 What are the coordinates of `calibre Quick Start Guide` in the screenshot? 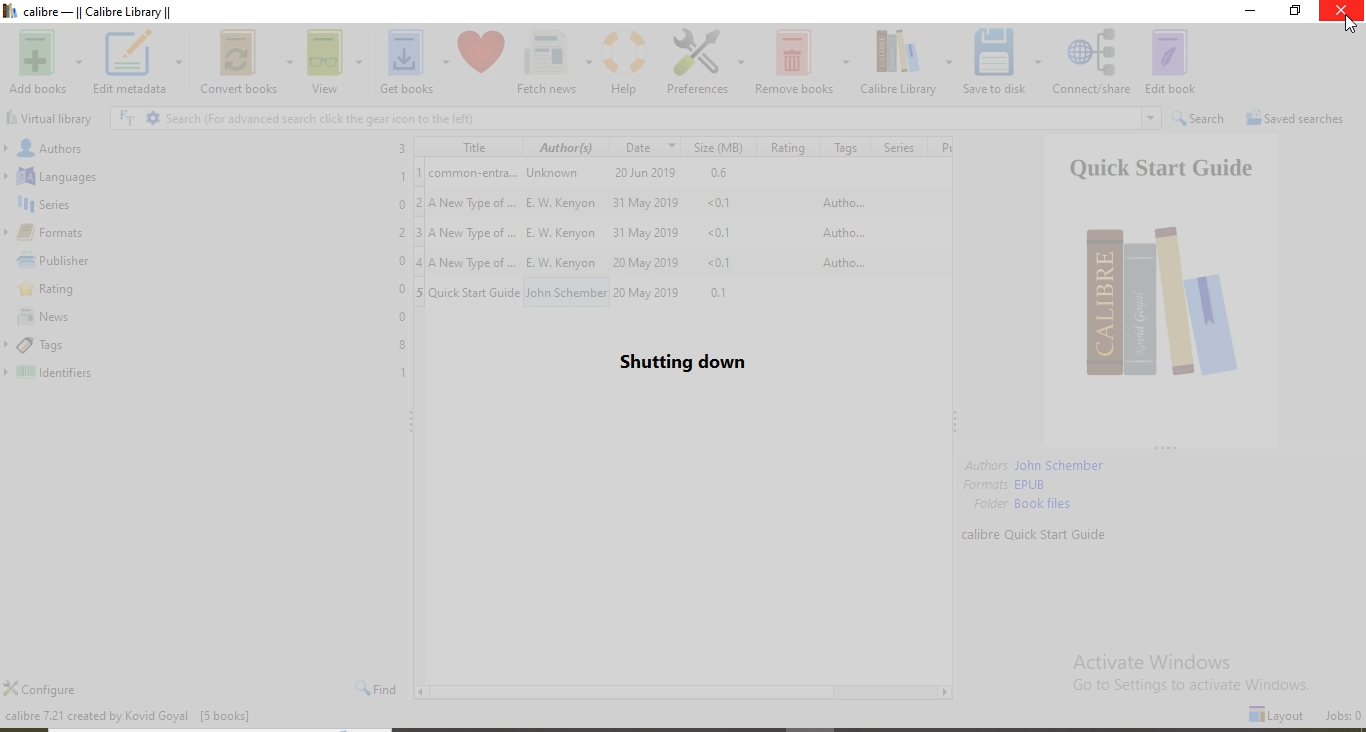 It's located at (1038, 534).